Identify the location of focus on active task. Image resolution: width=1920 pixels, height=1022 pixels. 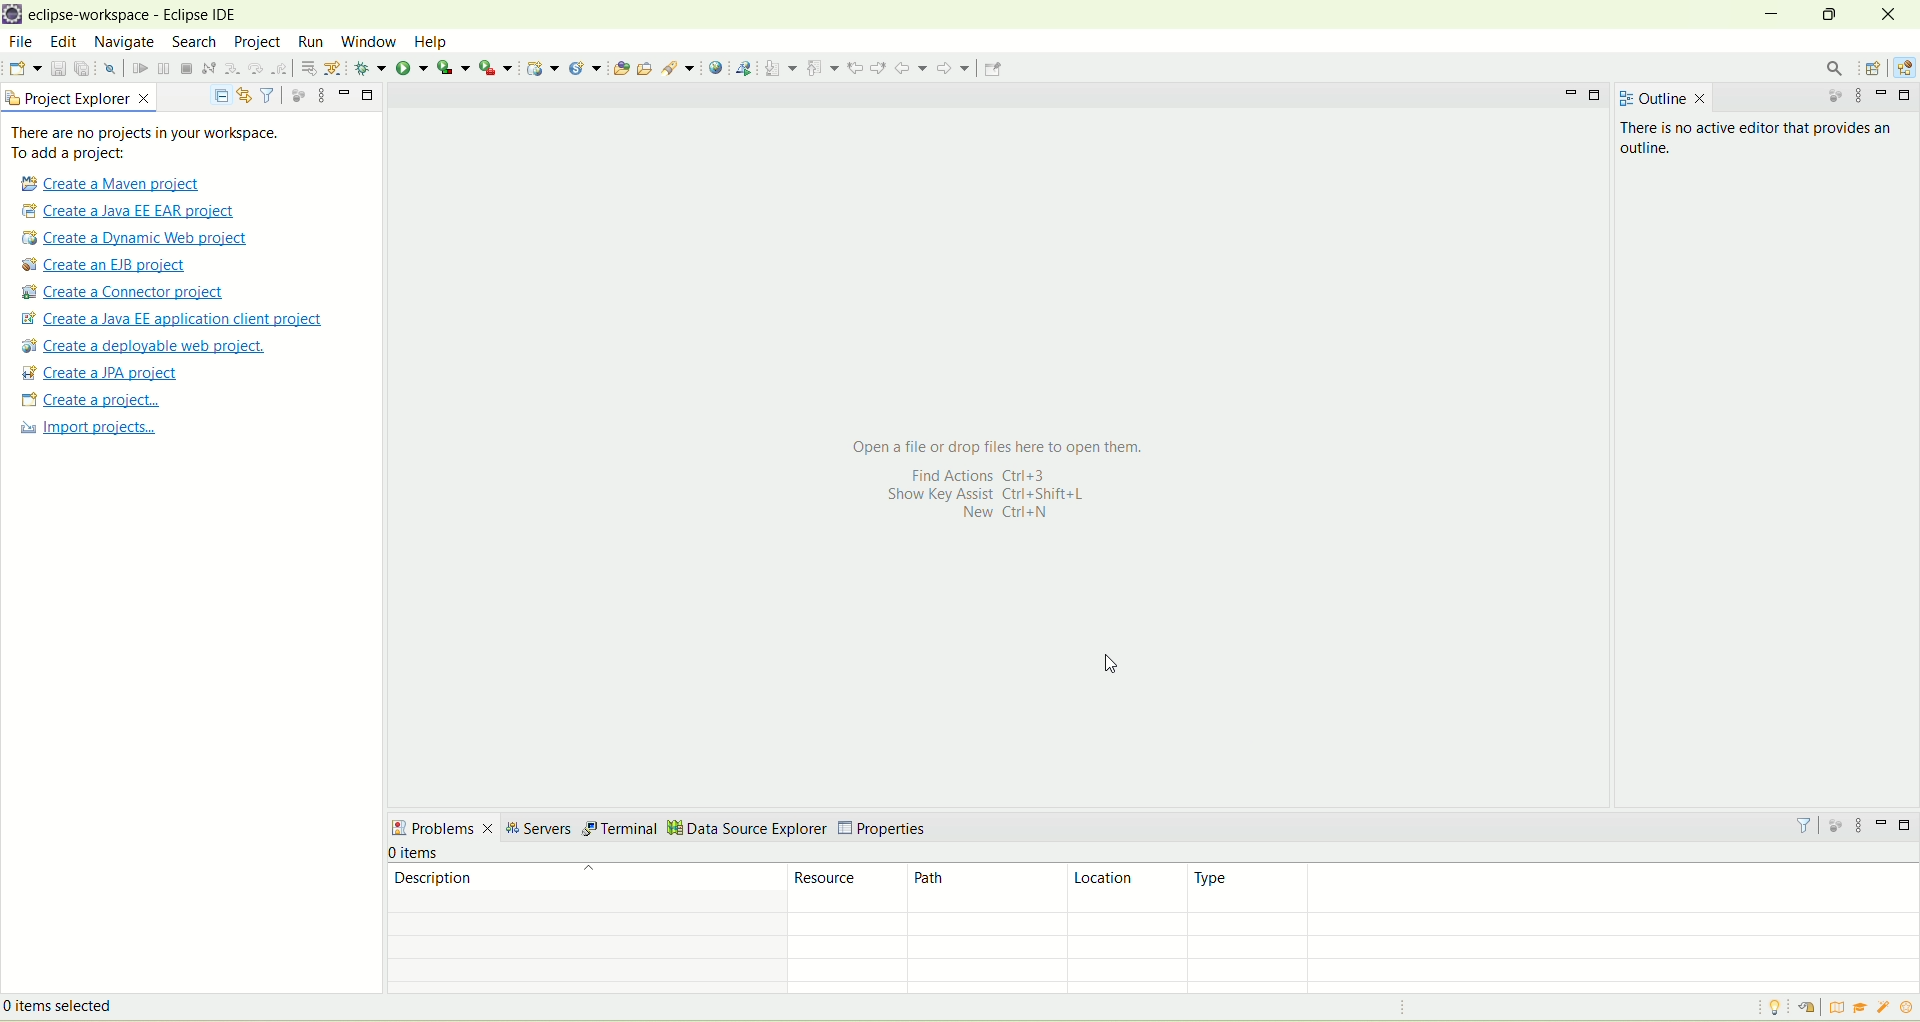
(296, 94).